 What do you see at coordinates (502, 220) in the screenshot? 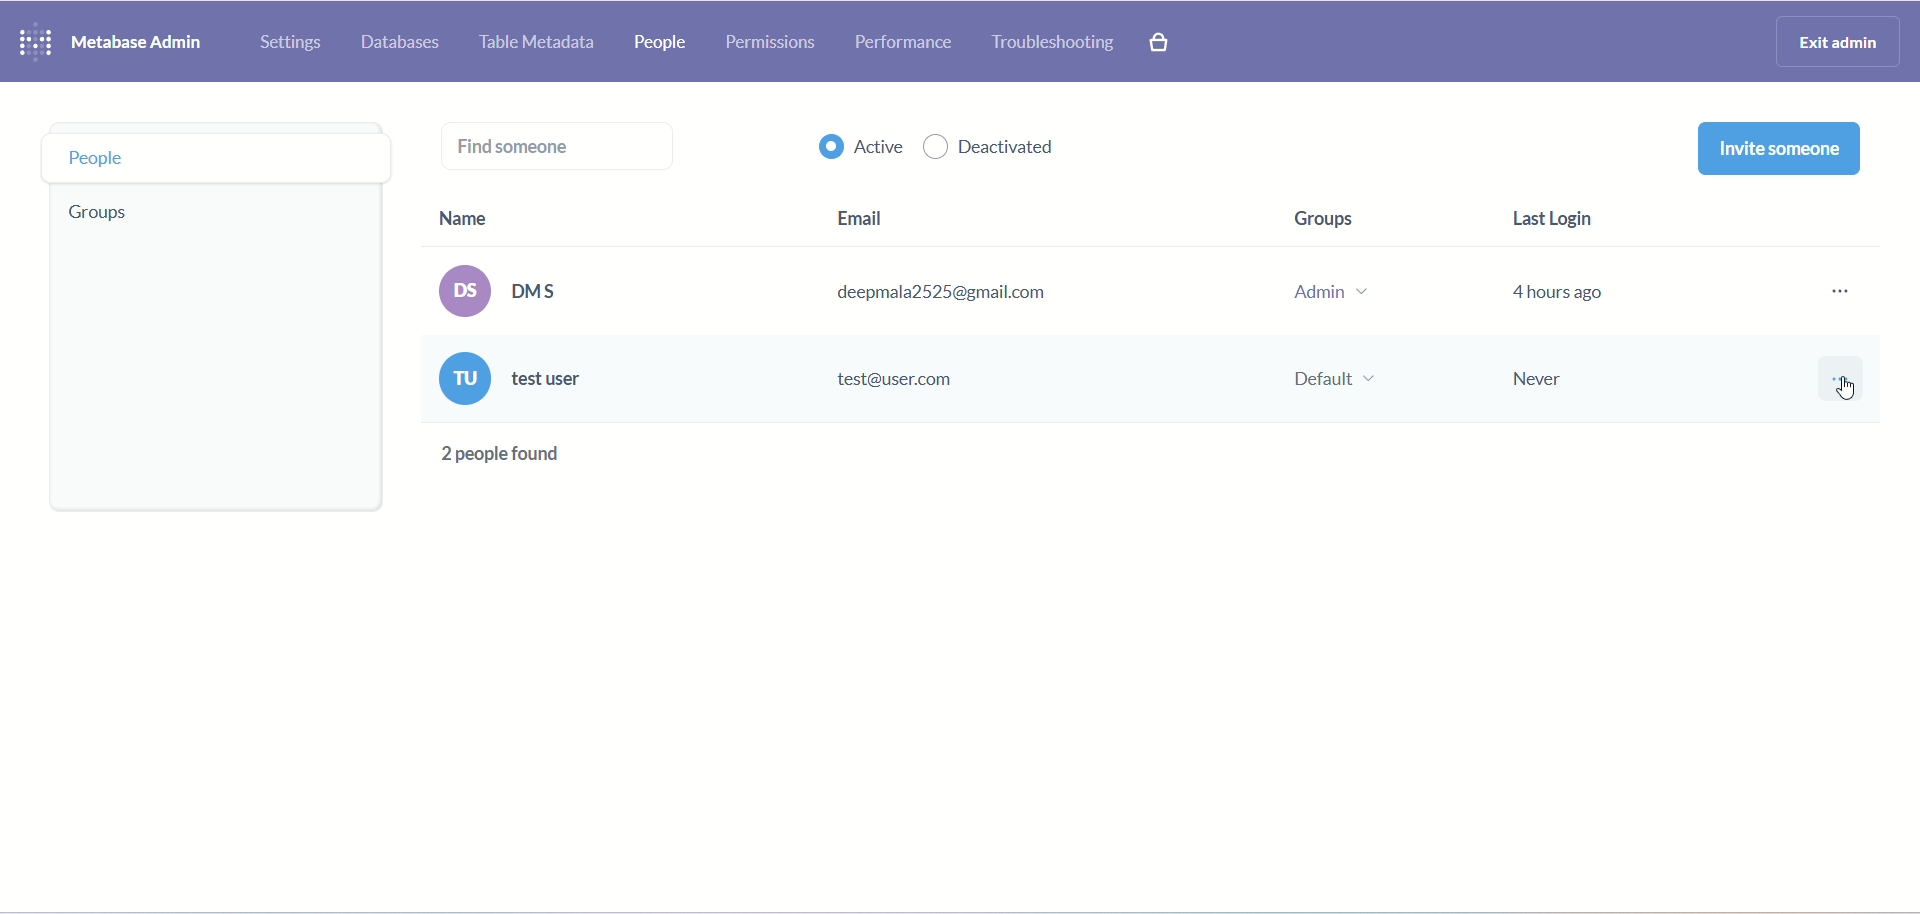
I see `name` at bounding box center [502, 220].